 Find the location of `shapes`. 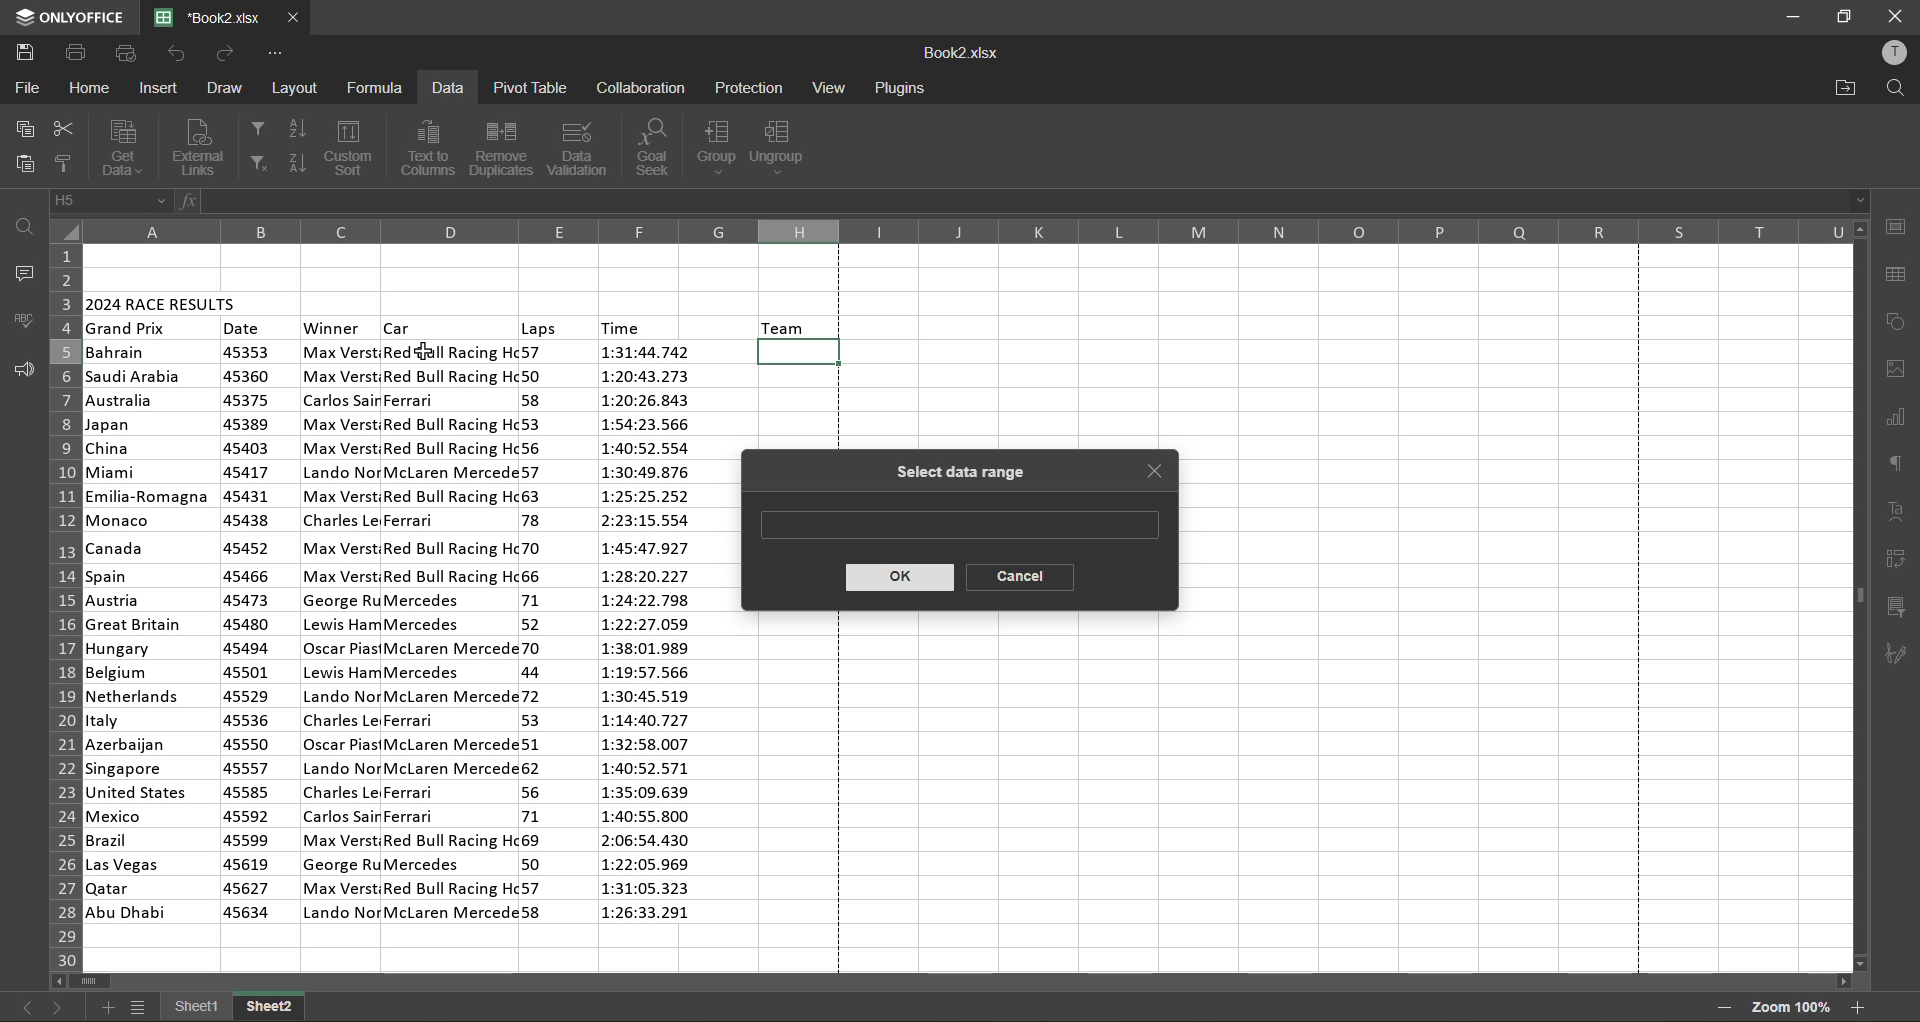

shapes is located at coordinates (1897, 323).